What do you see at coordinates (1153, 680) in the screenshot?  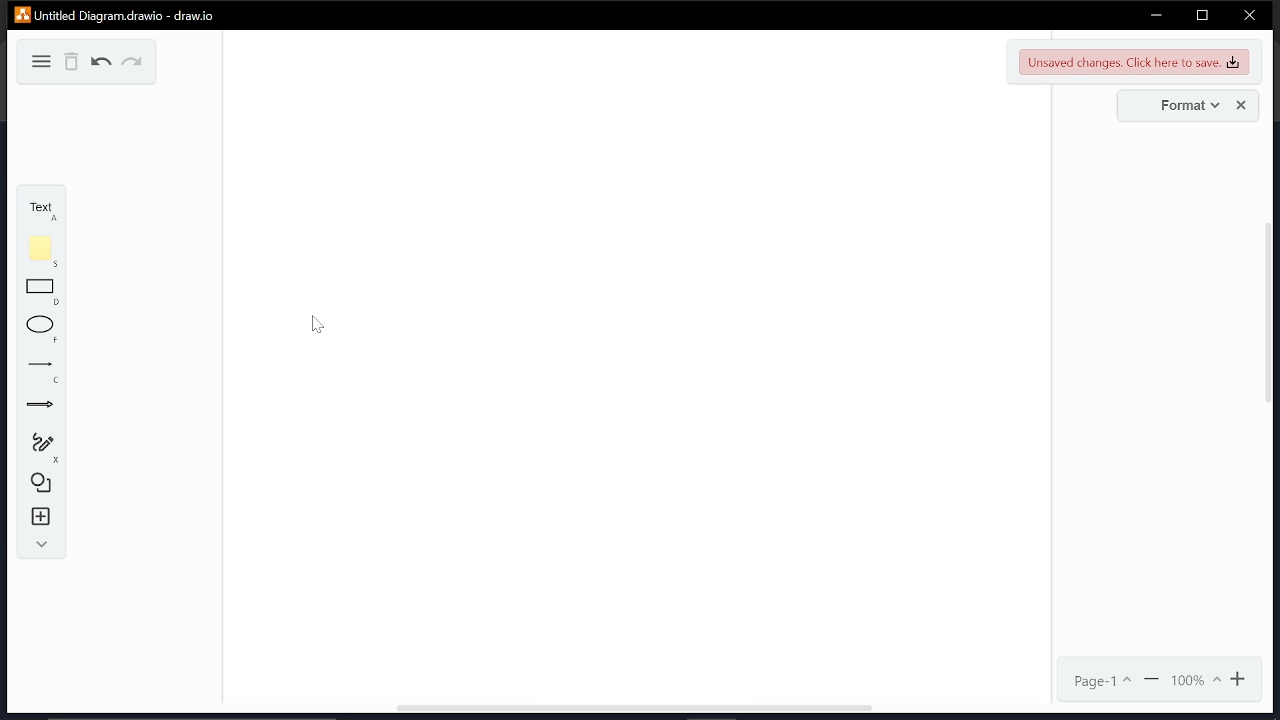 I see `zoom out` at bounding box center [1153, 680].